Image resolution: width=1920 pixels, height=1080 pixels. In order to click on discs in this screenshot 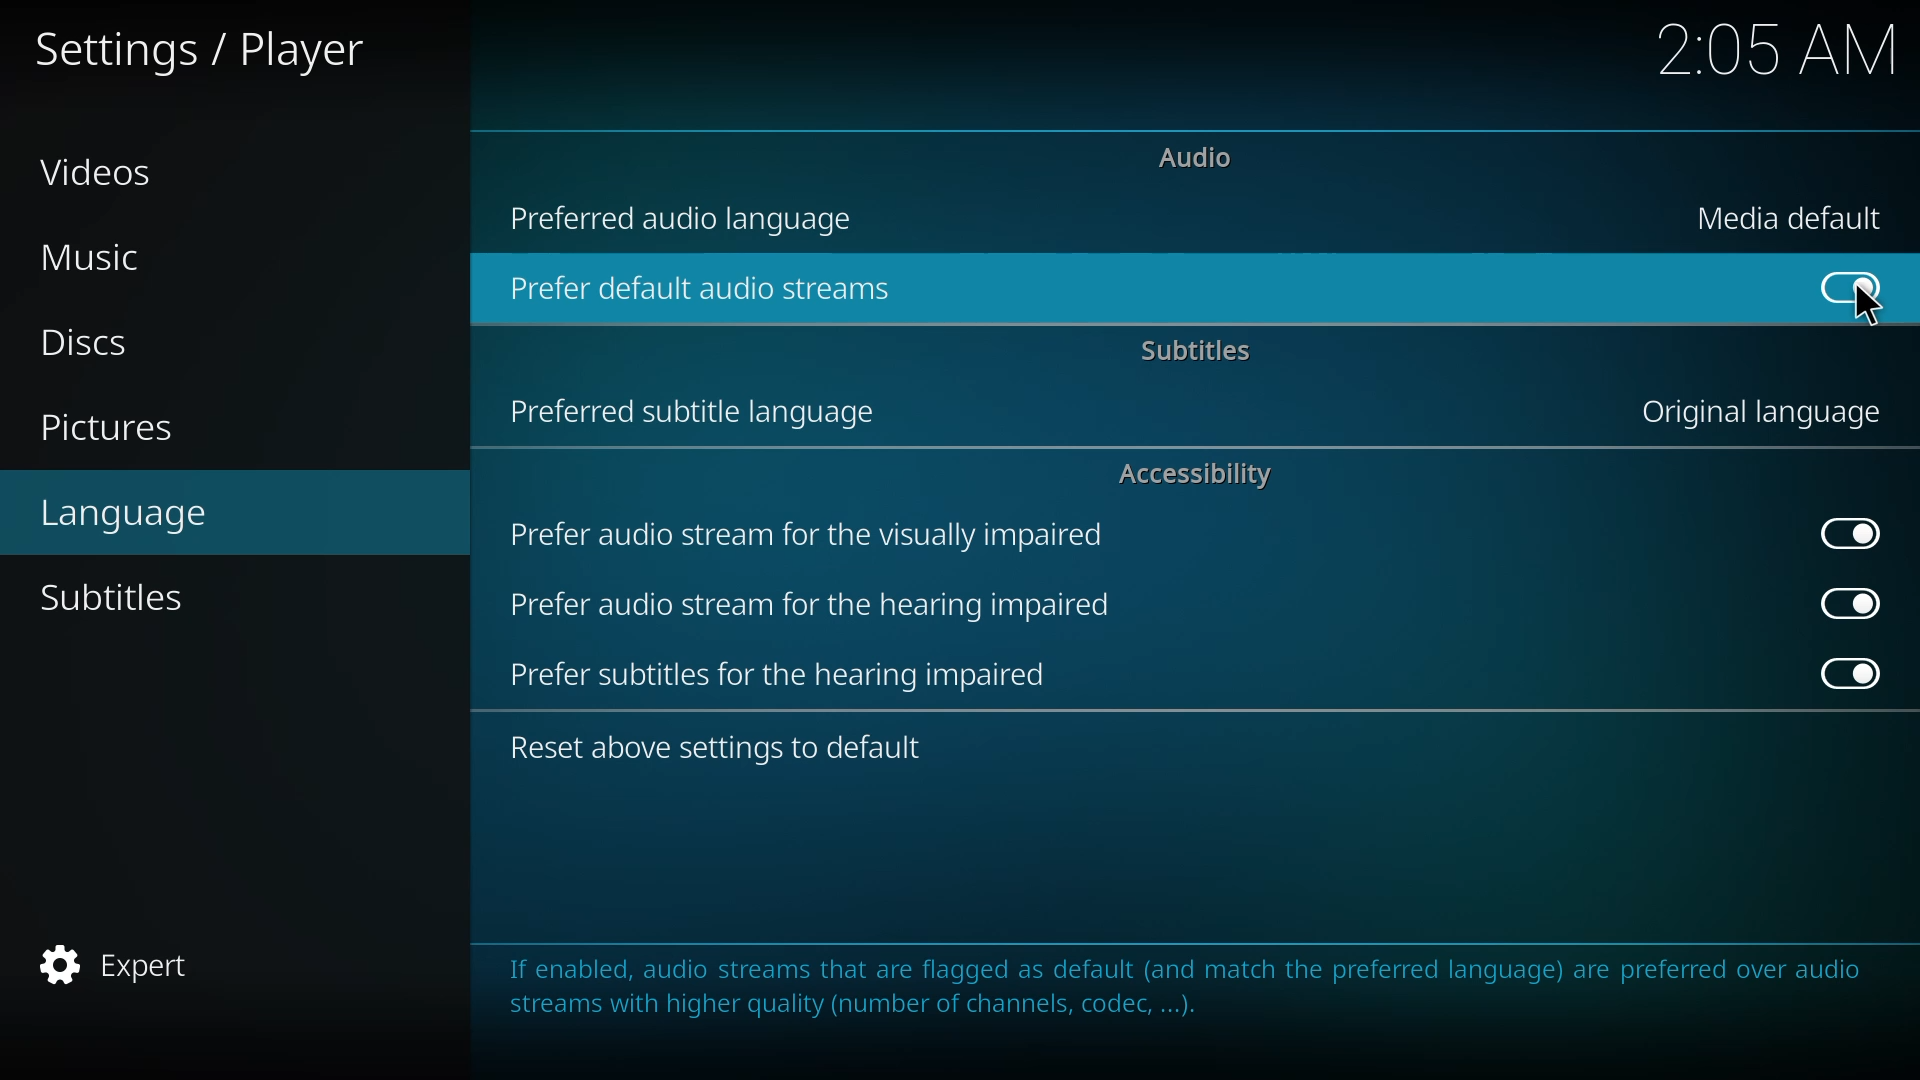, I will do `click(85, 343)`.